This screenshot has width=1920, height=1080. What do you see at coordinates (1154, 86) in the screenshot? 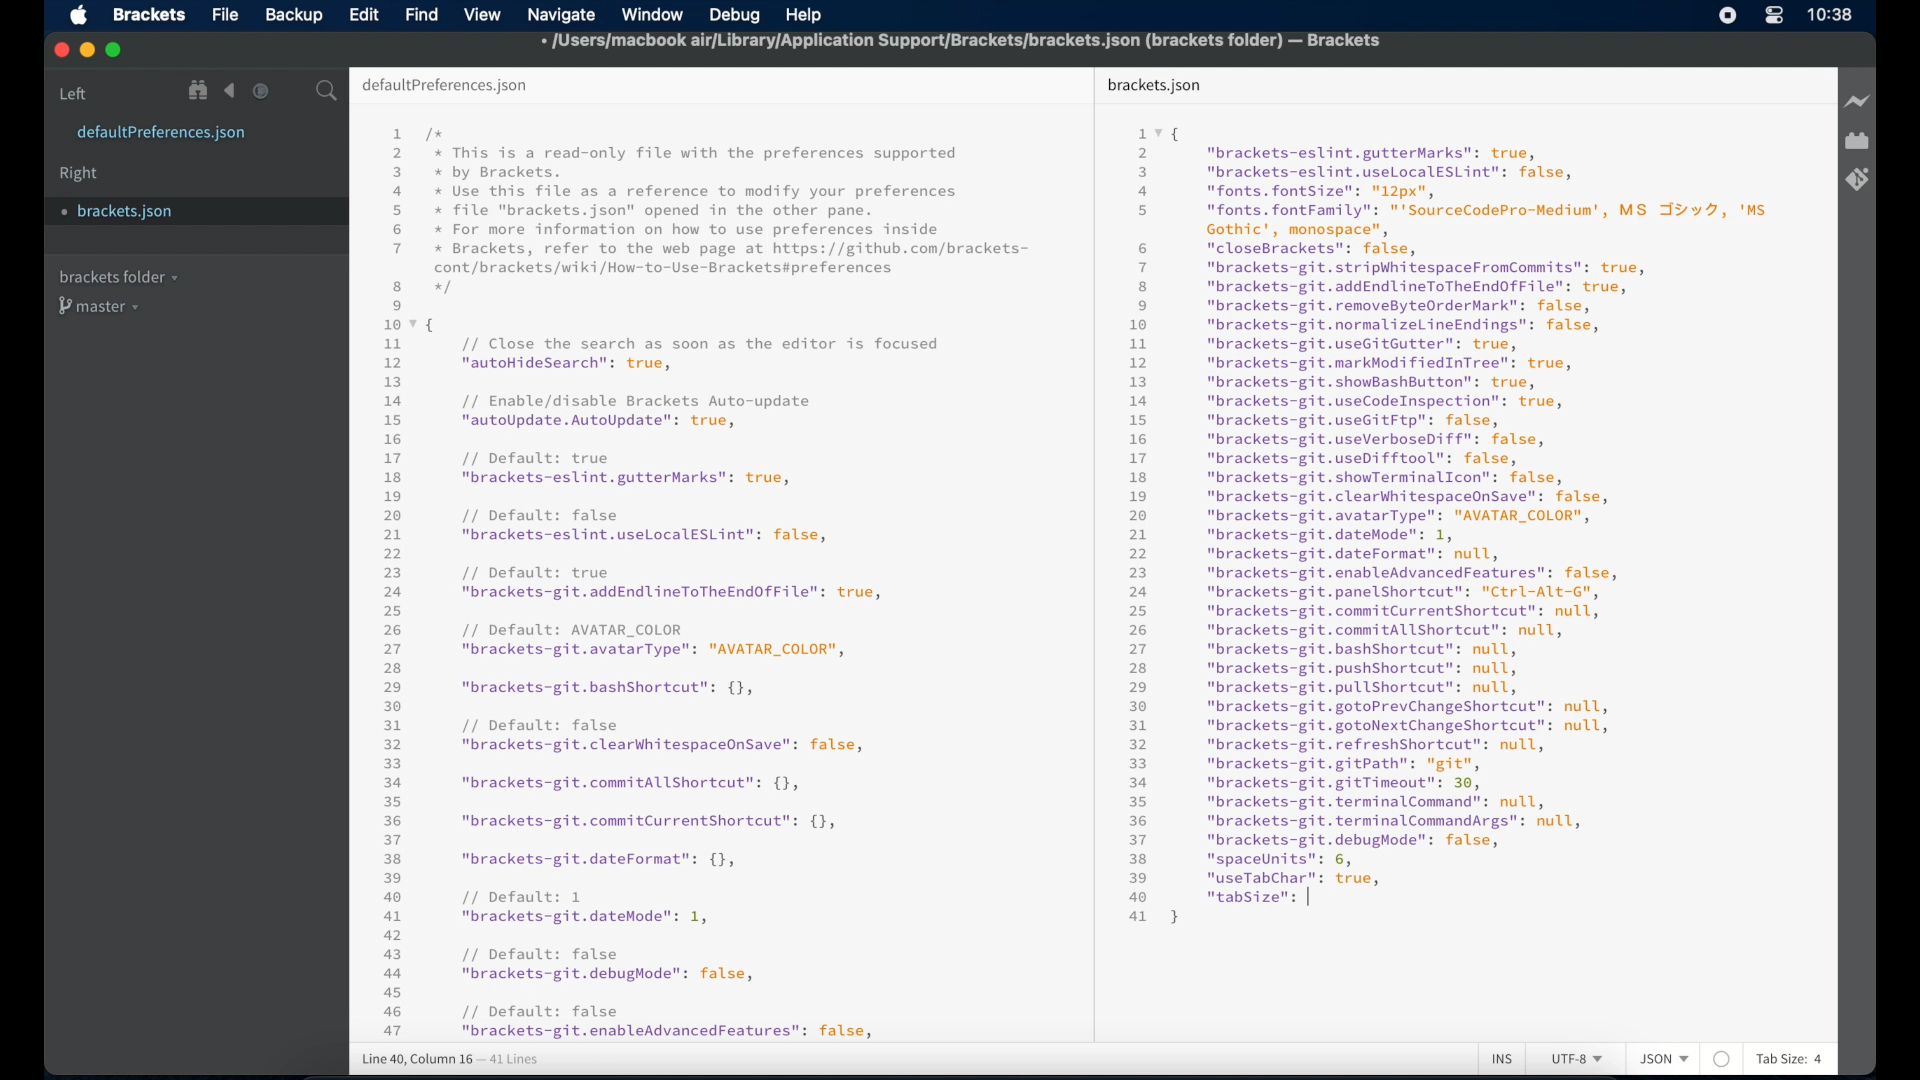
I see `brackets.json` at bounding box center [1154, 86].